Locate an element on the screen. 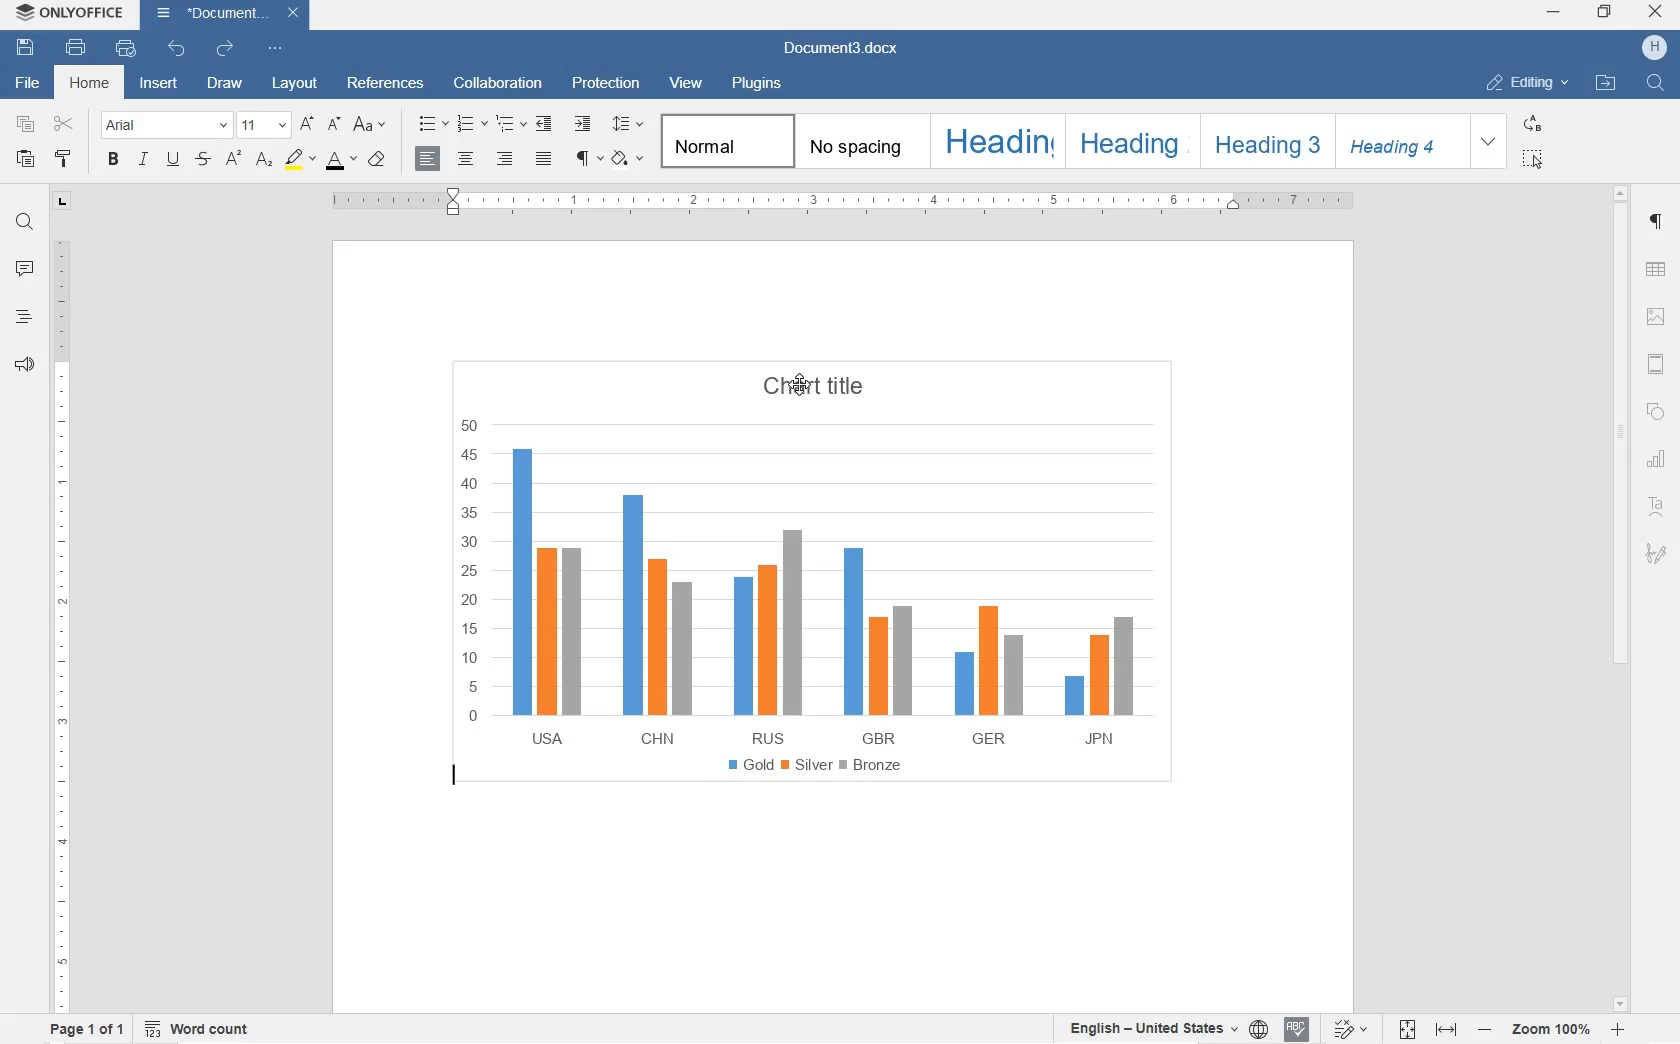  ITALIC is located at coordinates (144, 162).